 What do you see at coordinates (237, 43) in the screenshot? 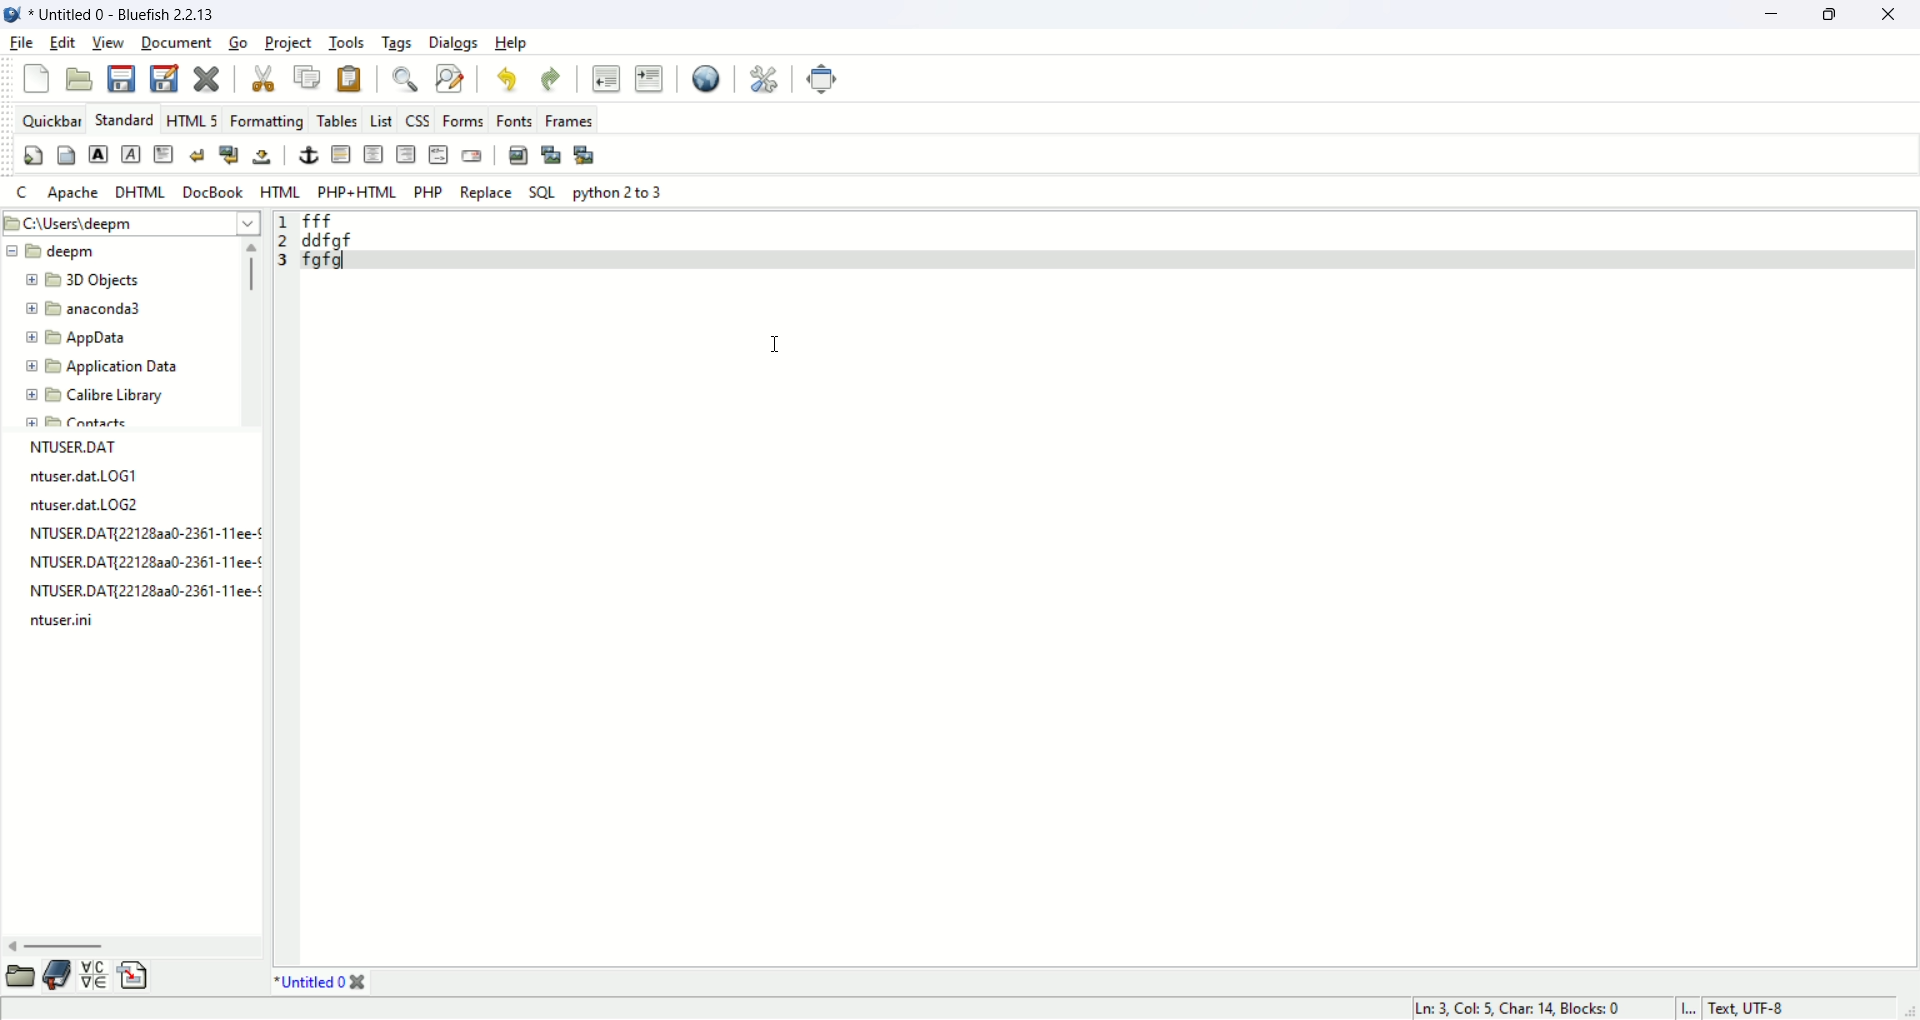
I see `go` at bounding box center [237, 43].